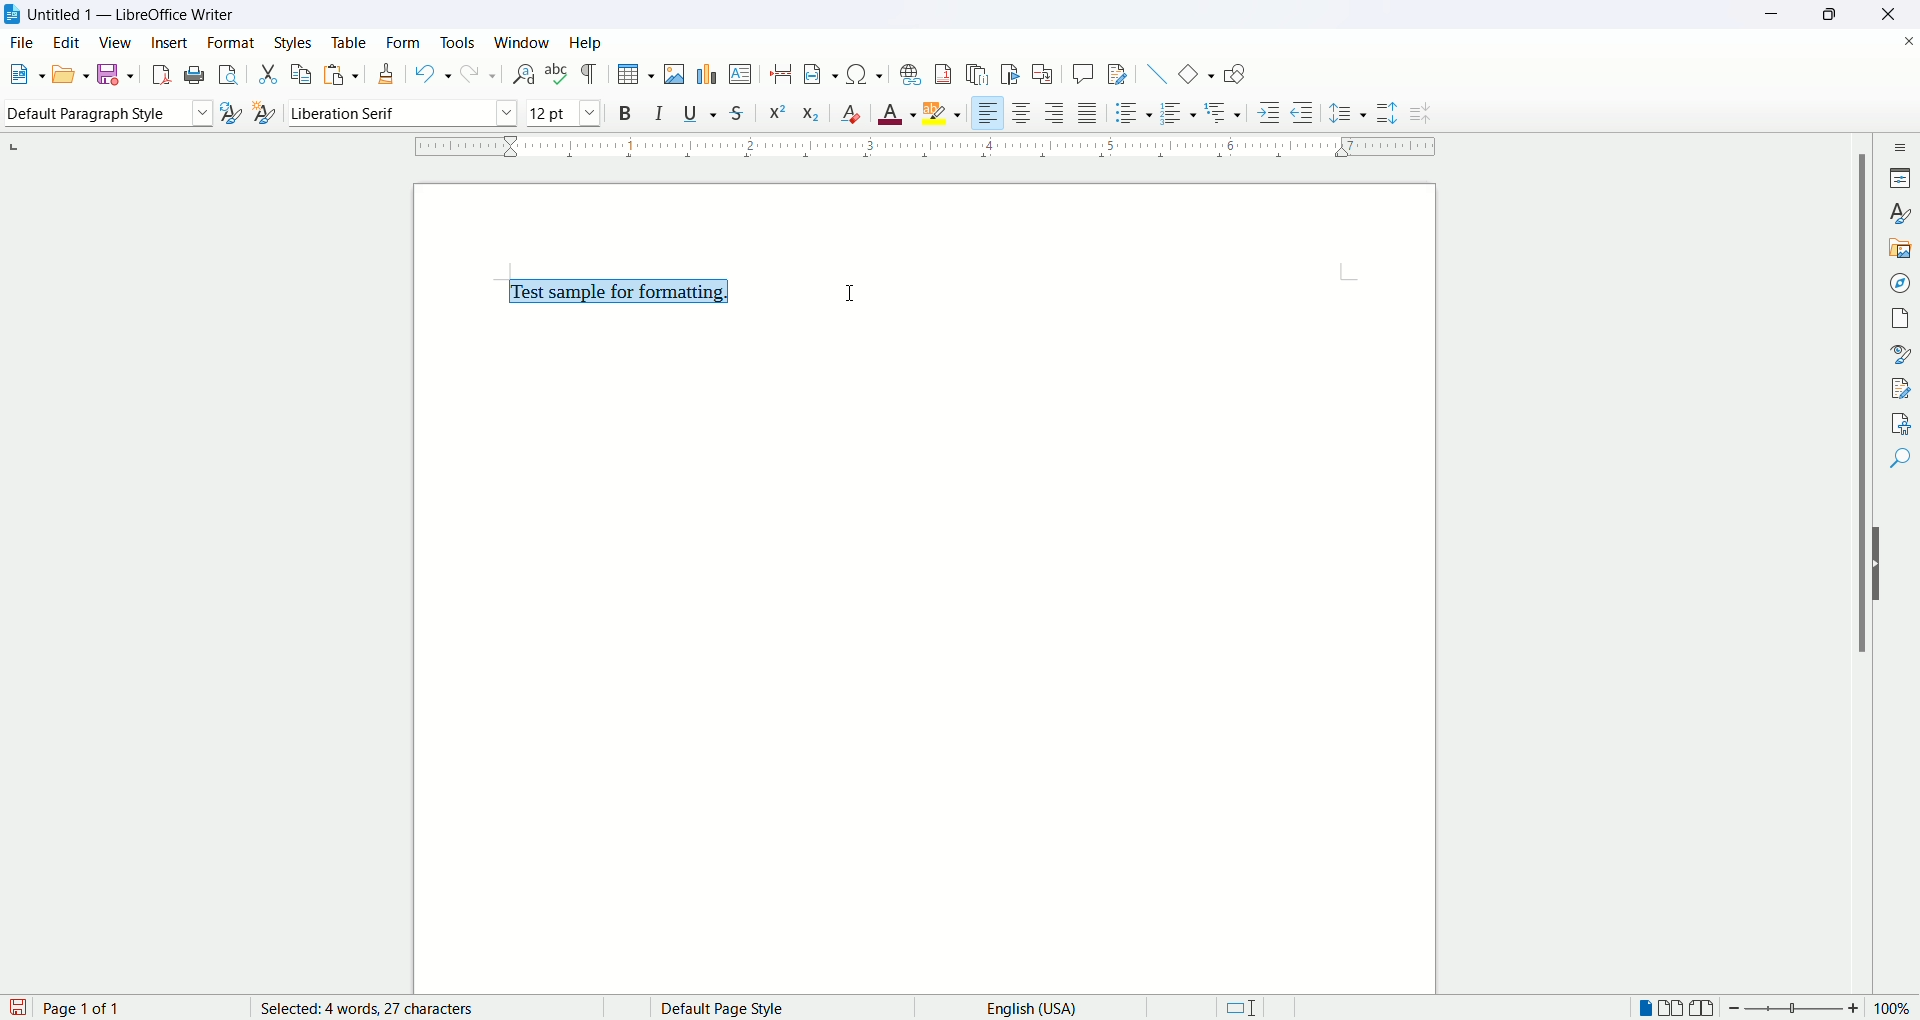 The height and width of the screenshot is (1020, 1920). What do you see at coordinates (1041, 74) in the screenshot?
I see `insert cross reference` at bounding box center [1041, 74].